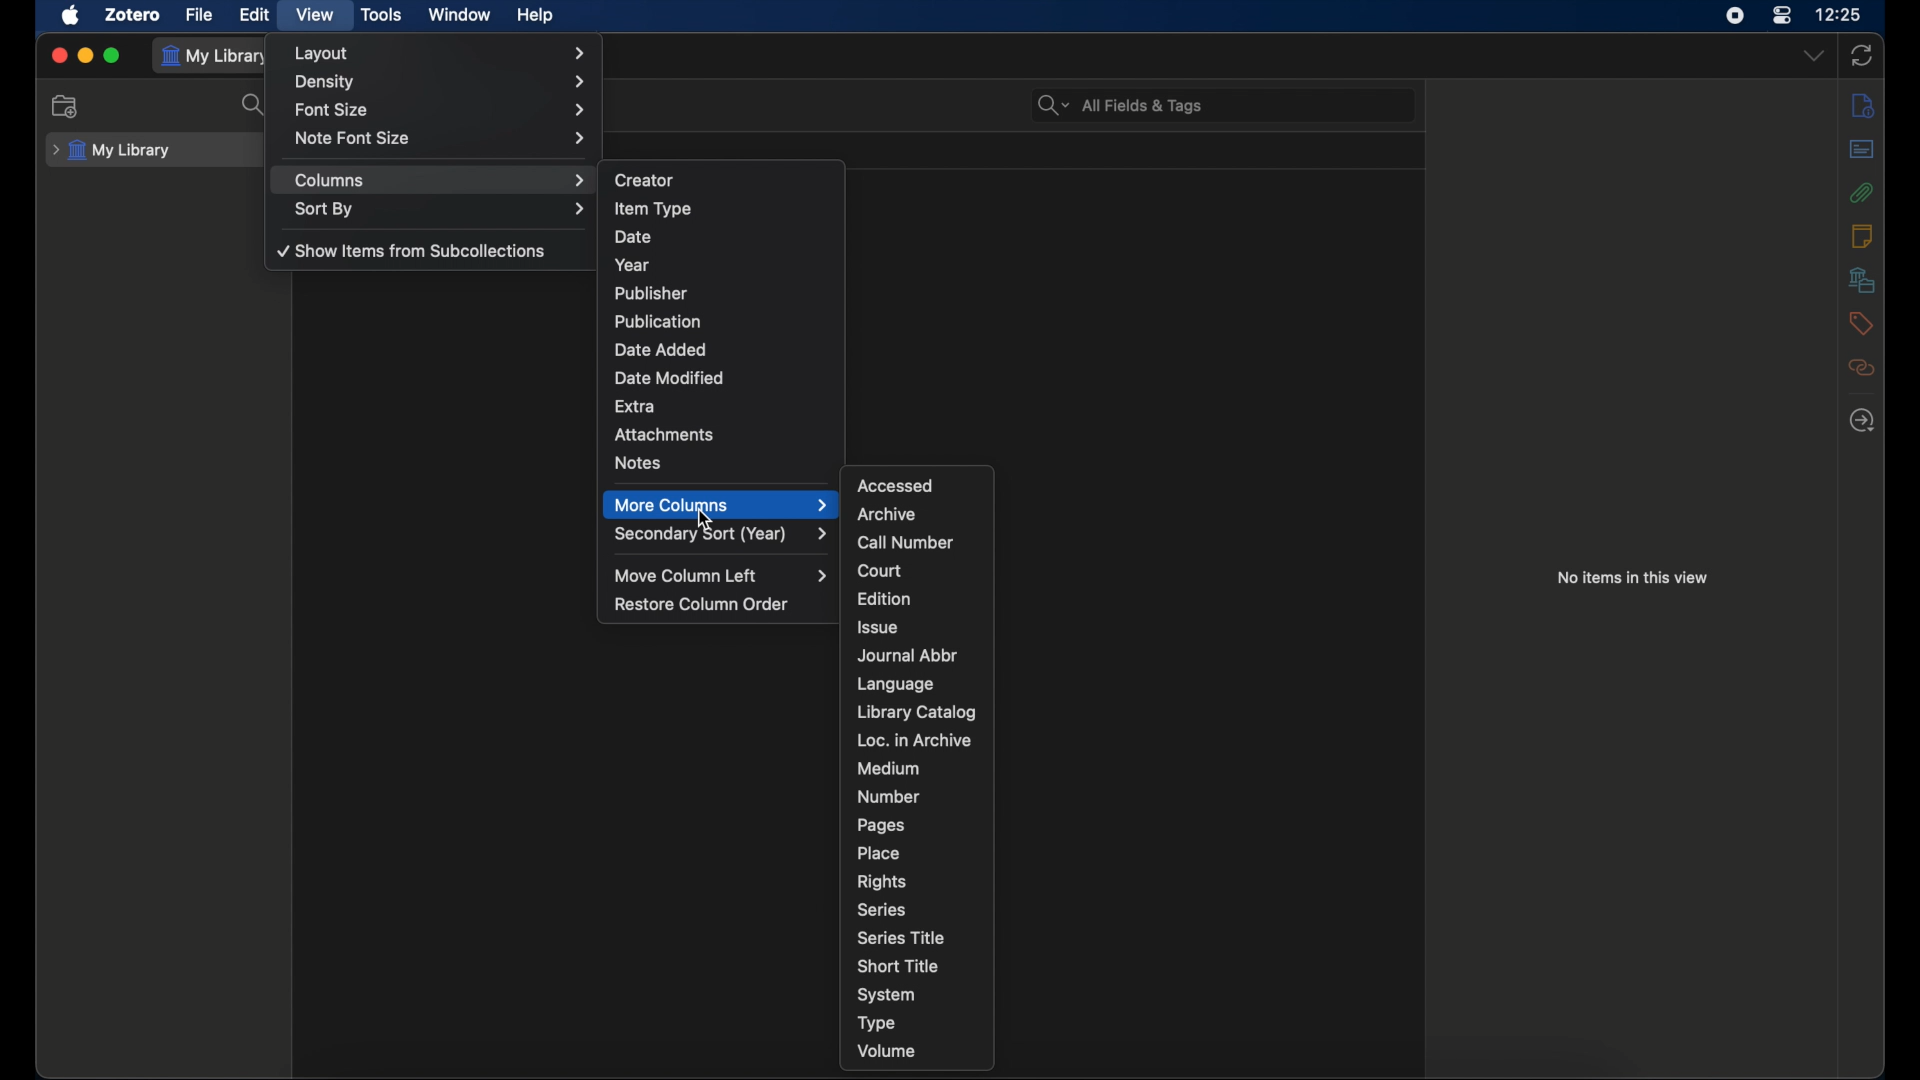 The height and width of the screenshot is (1080, 1920). What do you see at coordinates (901, 937) in the screenshot?
I see `series title` at bounding box center [901, 937].